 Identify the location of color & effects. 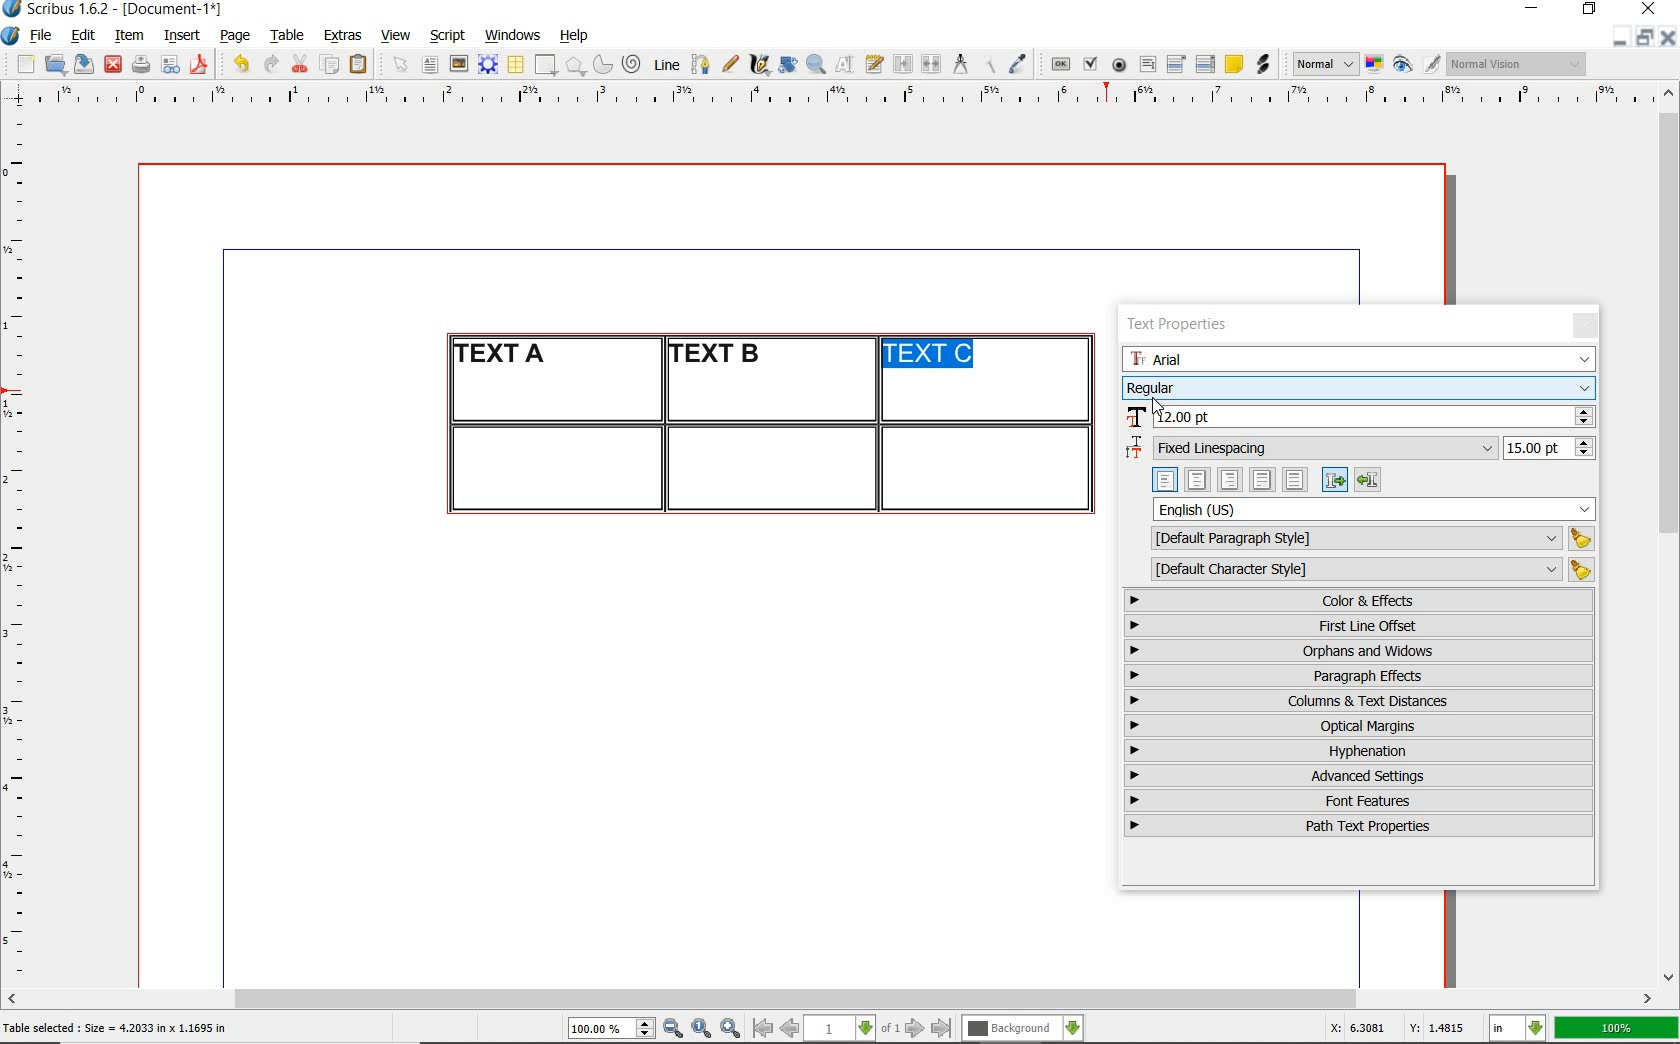
(1361, 600).